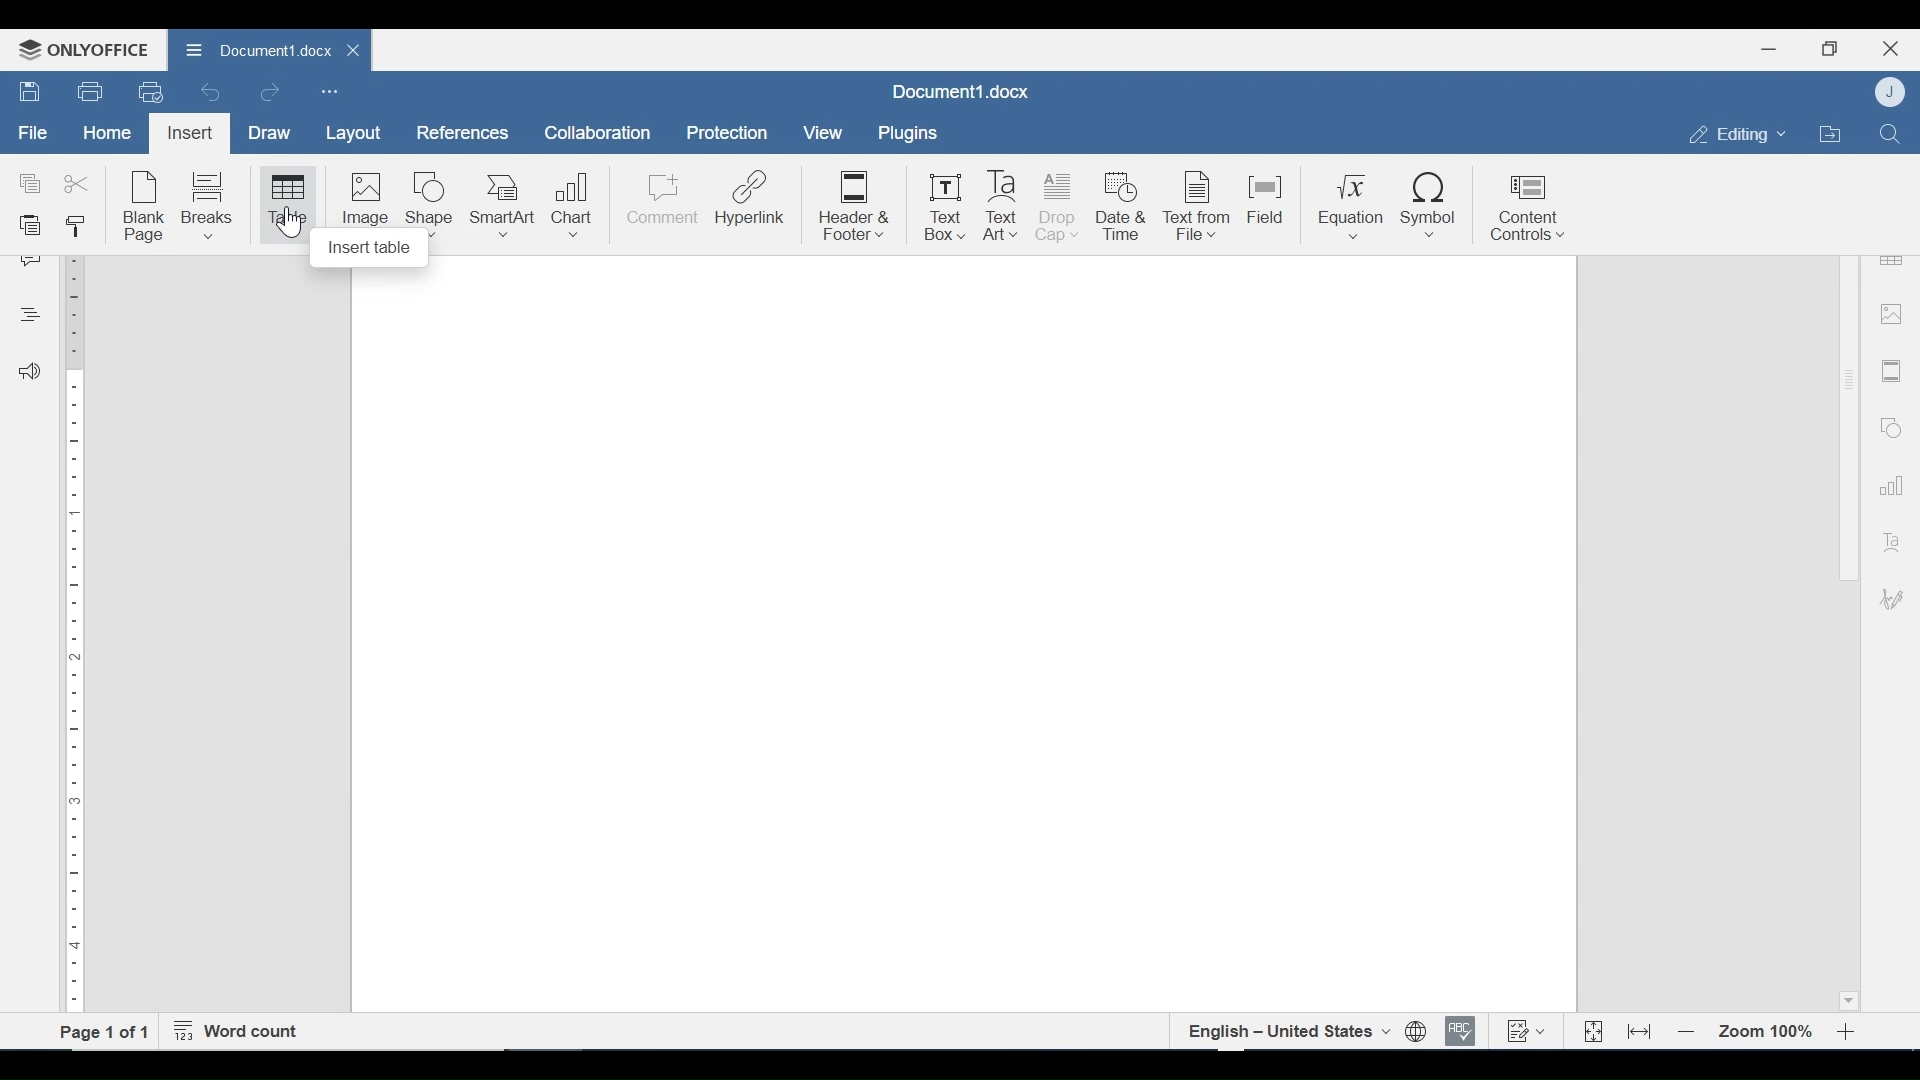 The image size is (1920, 1080). I want to click on Save, so click(31, 92).